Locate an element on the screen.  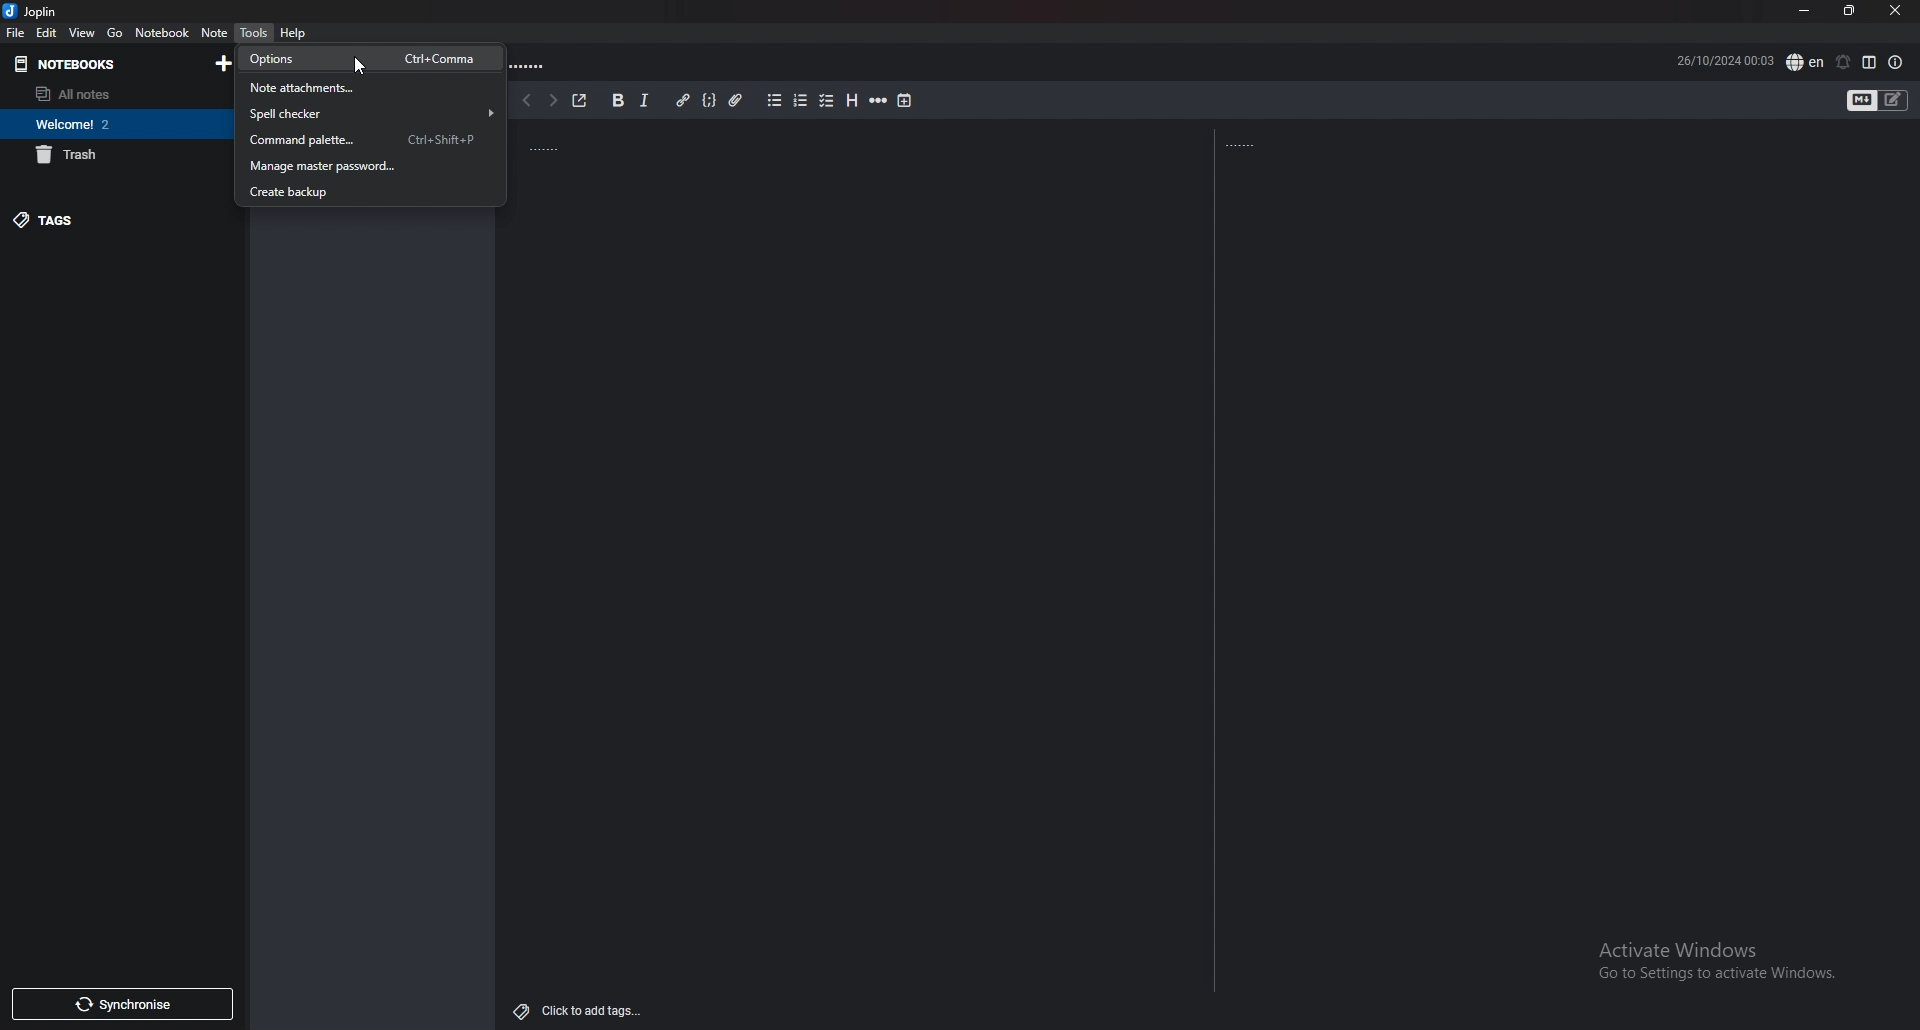
manage master password is located at coordinates (363, 165).